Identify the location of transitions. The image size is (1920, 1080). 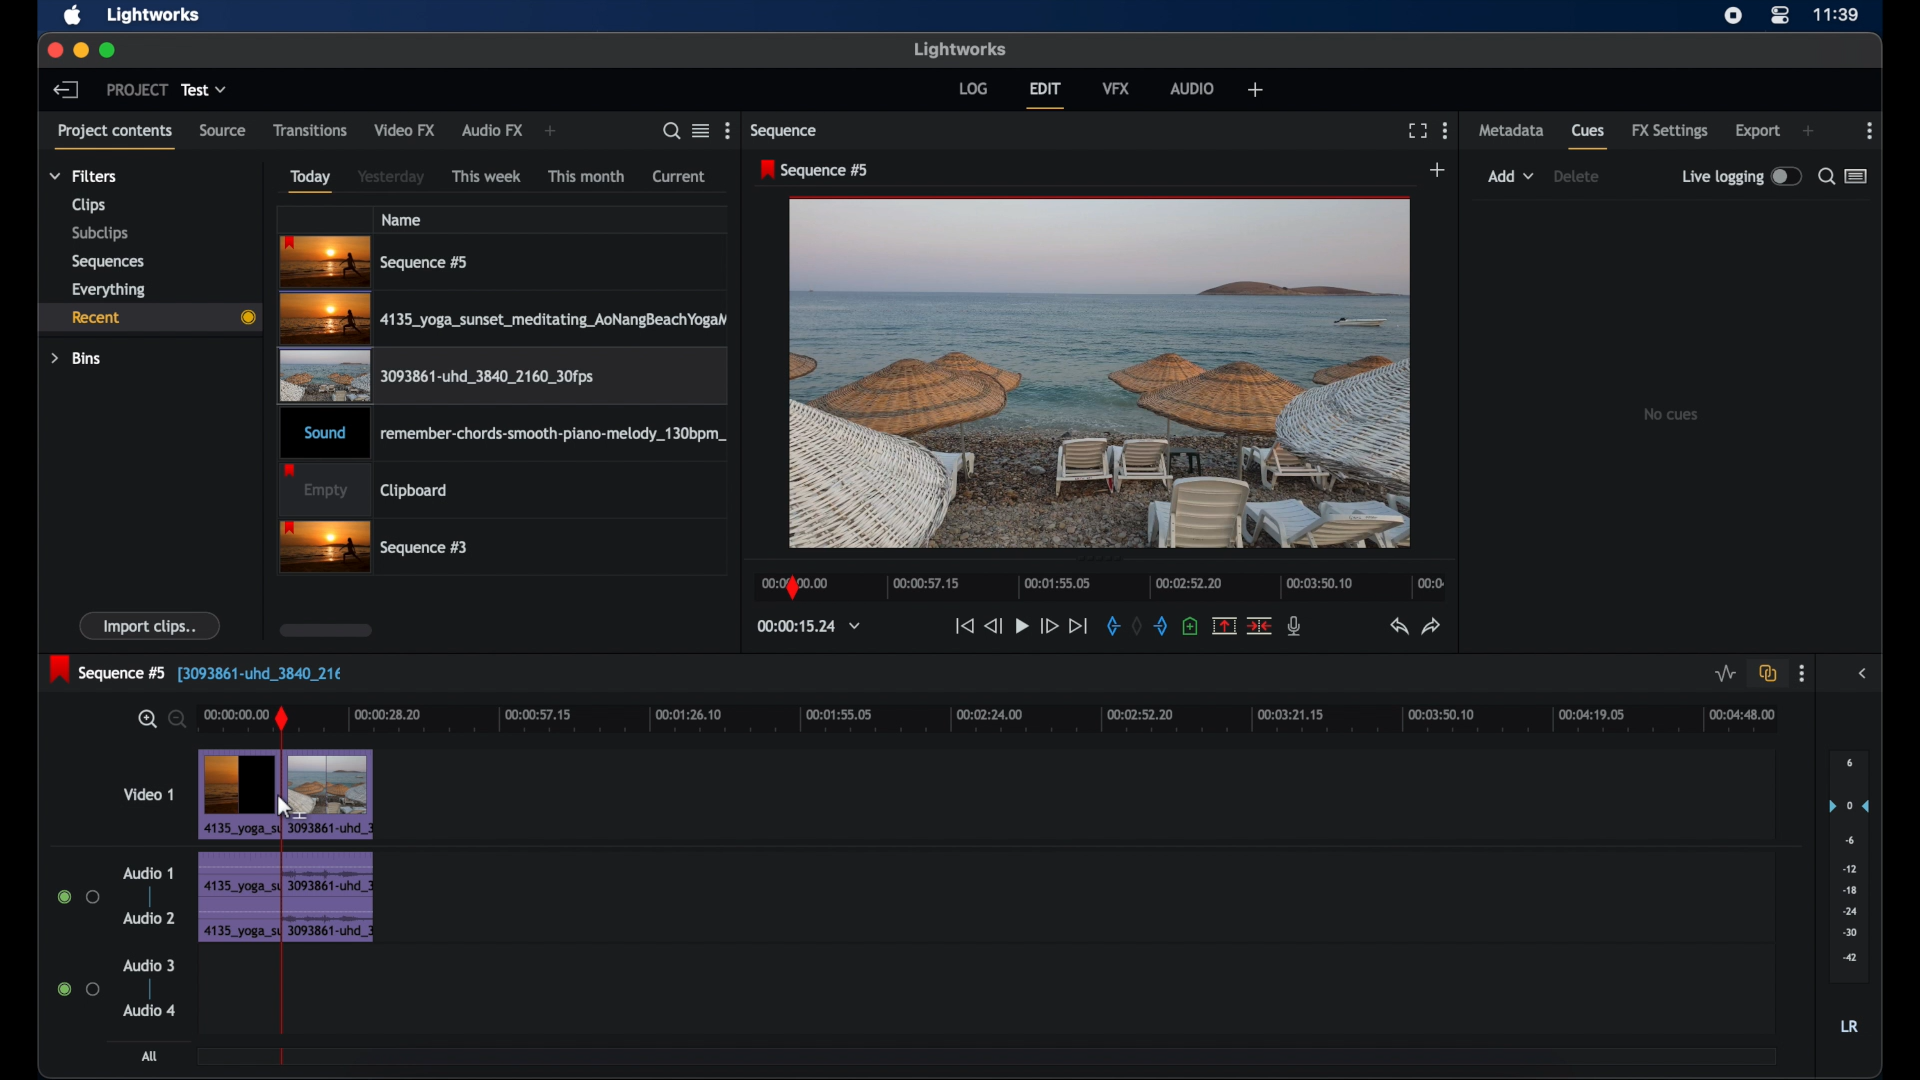
(310, 129).